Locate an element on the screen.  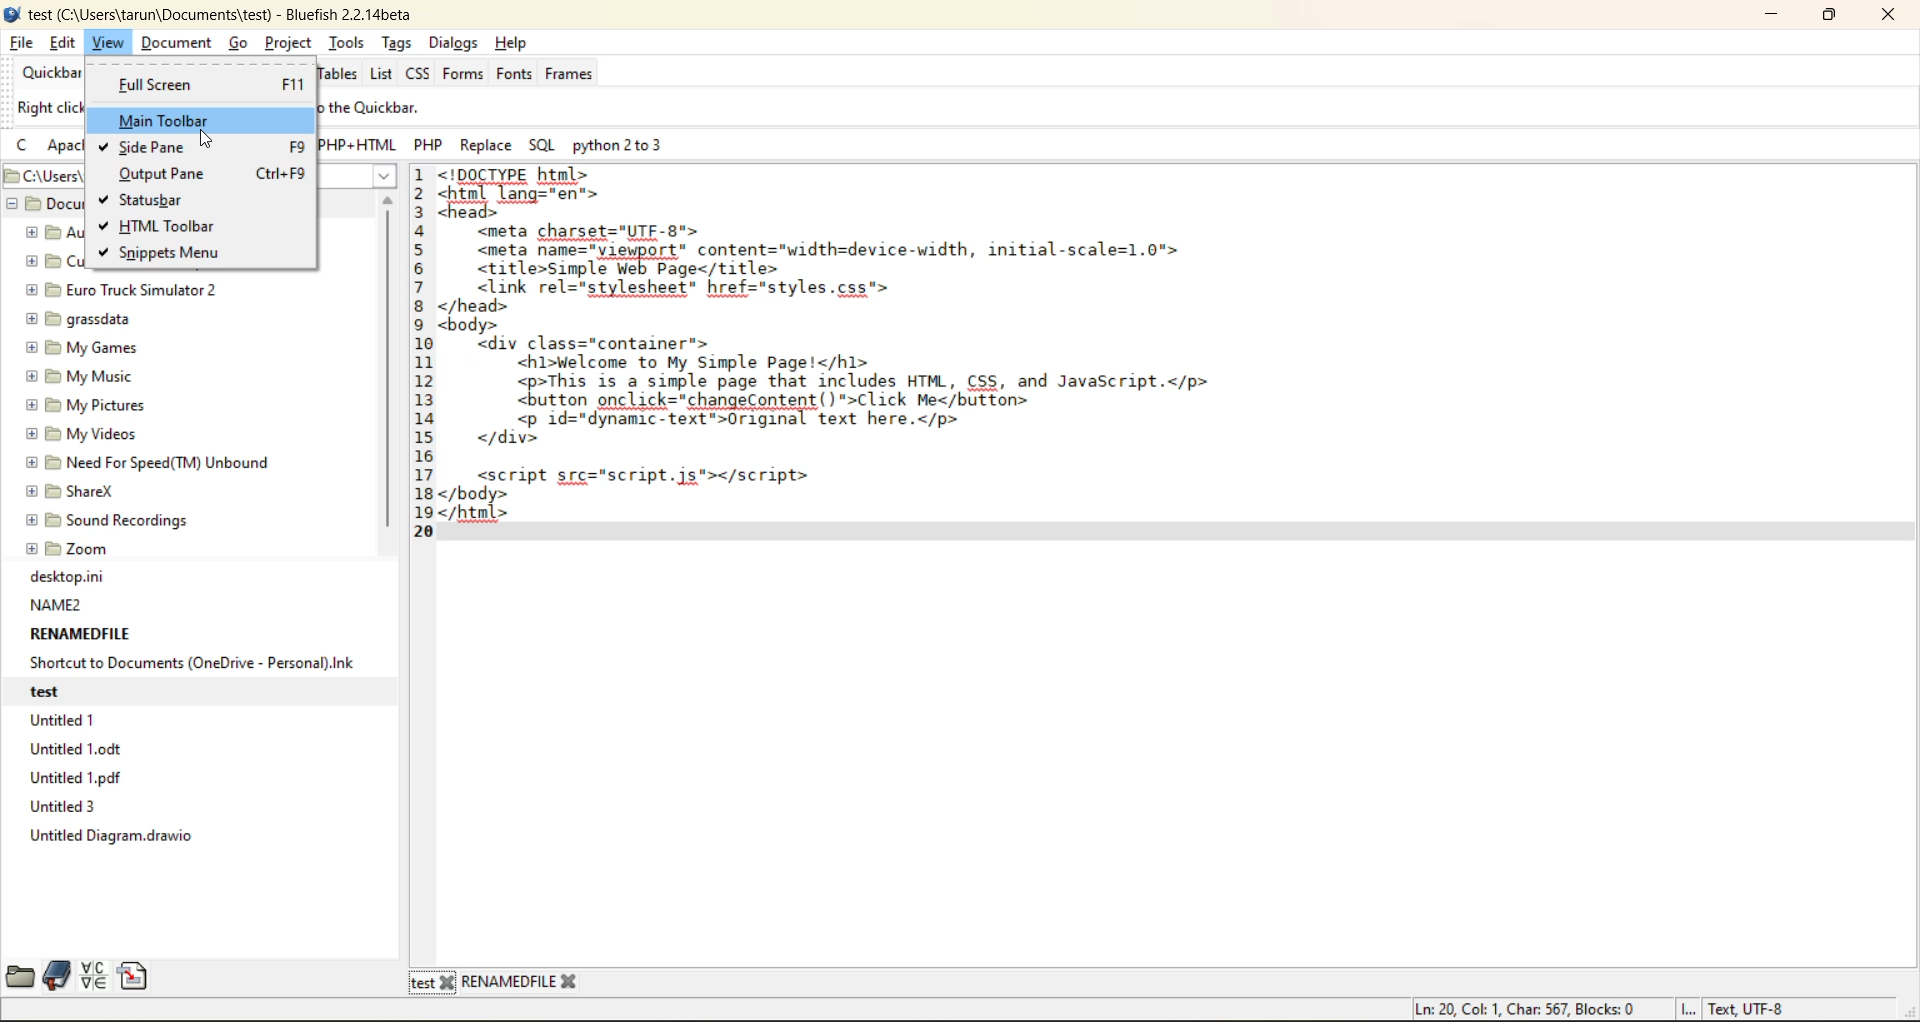
fonts is located at coordinates (516, 75).